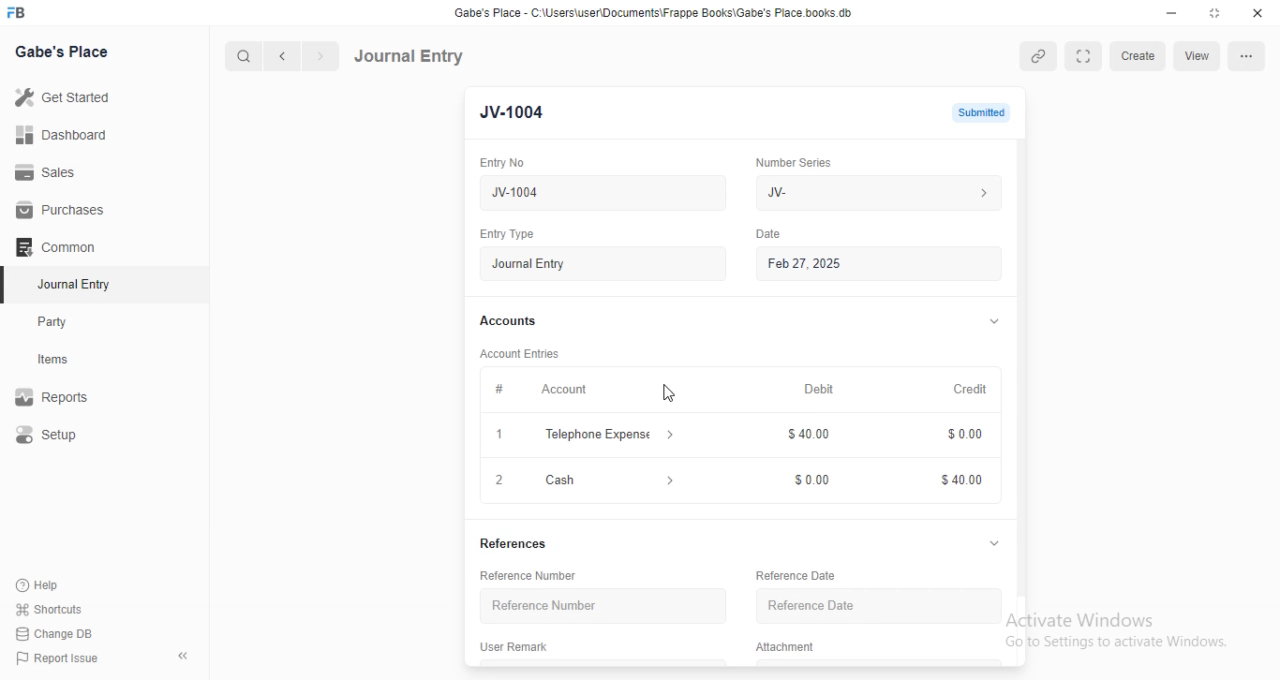  What do you see at coordinates (499, 435) in the screenshot?
I see `1` at bounding box center [499, 435].